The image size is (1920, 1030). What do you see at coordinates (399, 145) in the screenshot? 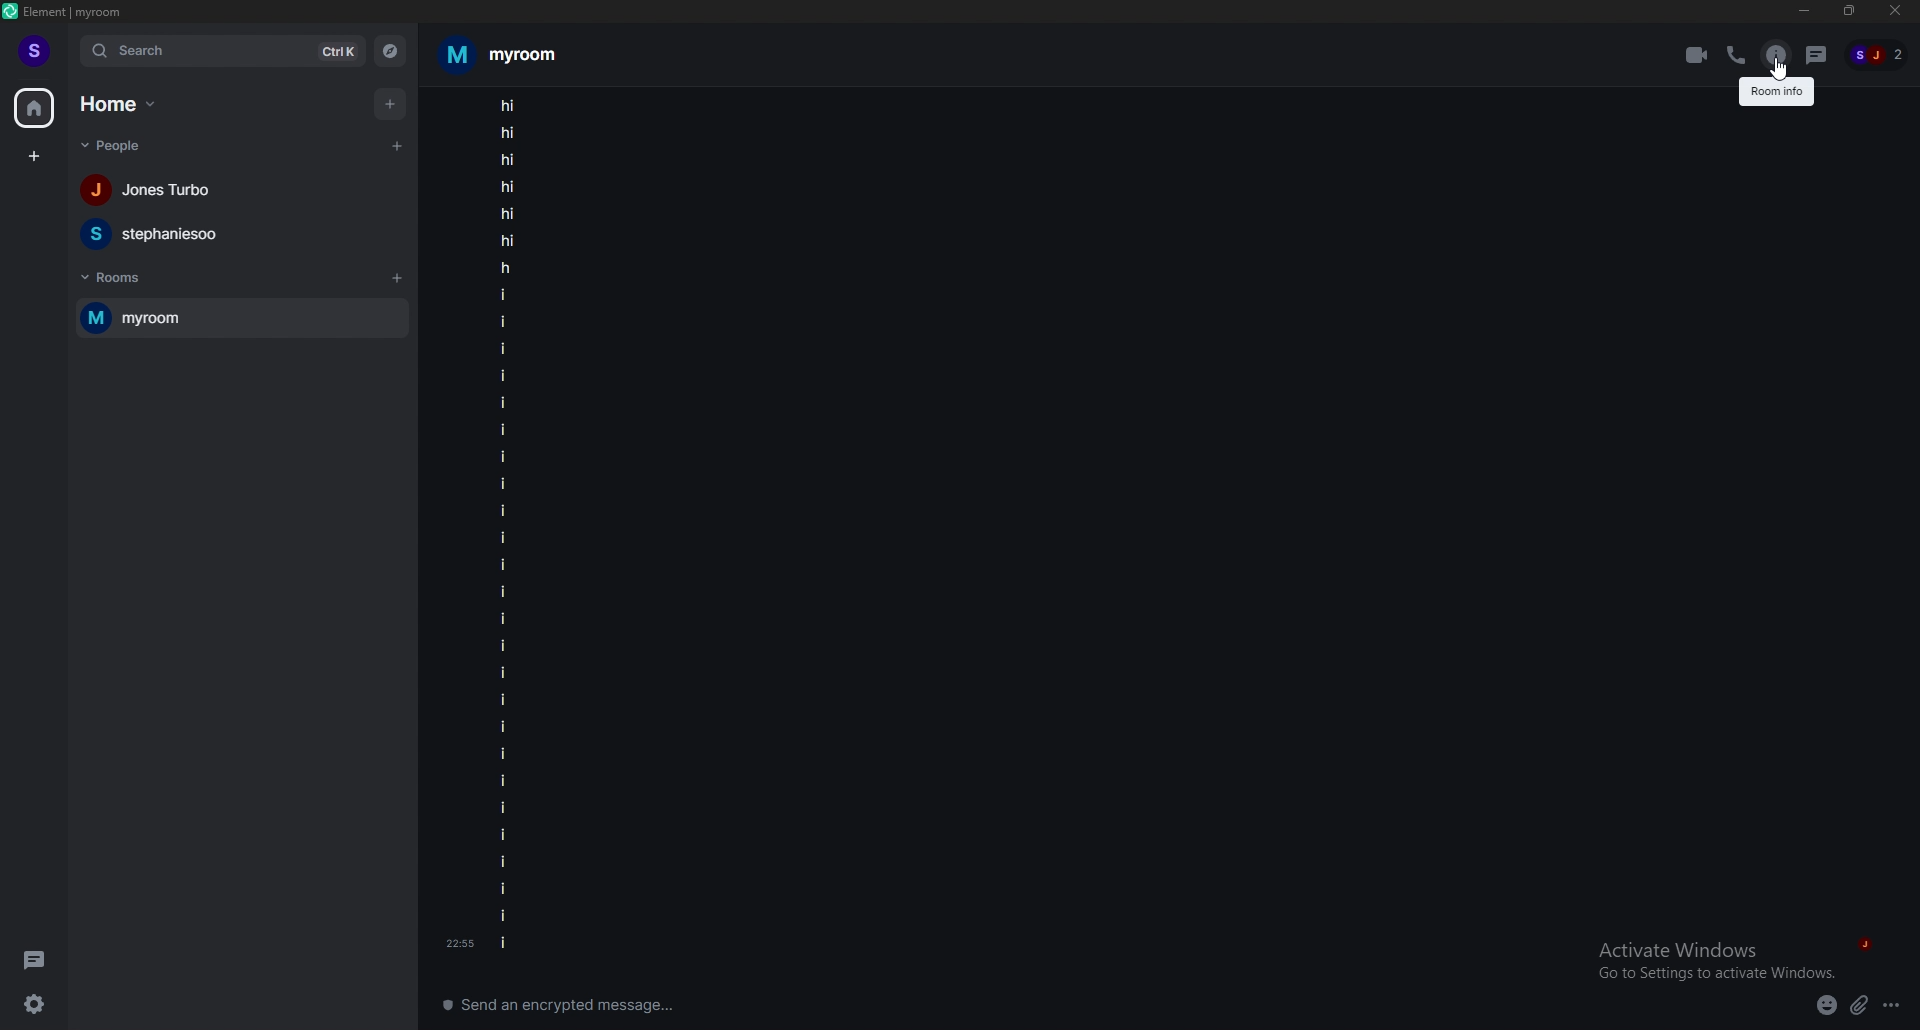
I see `start chat` at bounding box center [399, 145].